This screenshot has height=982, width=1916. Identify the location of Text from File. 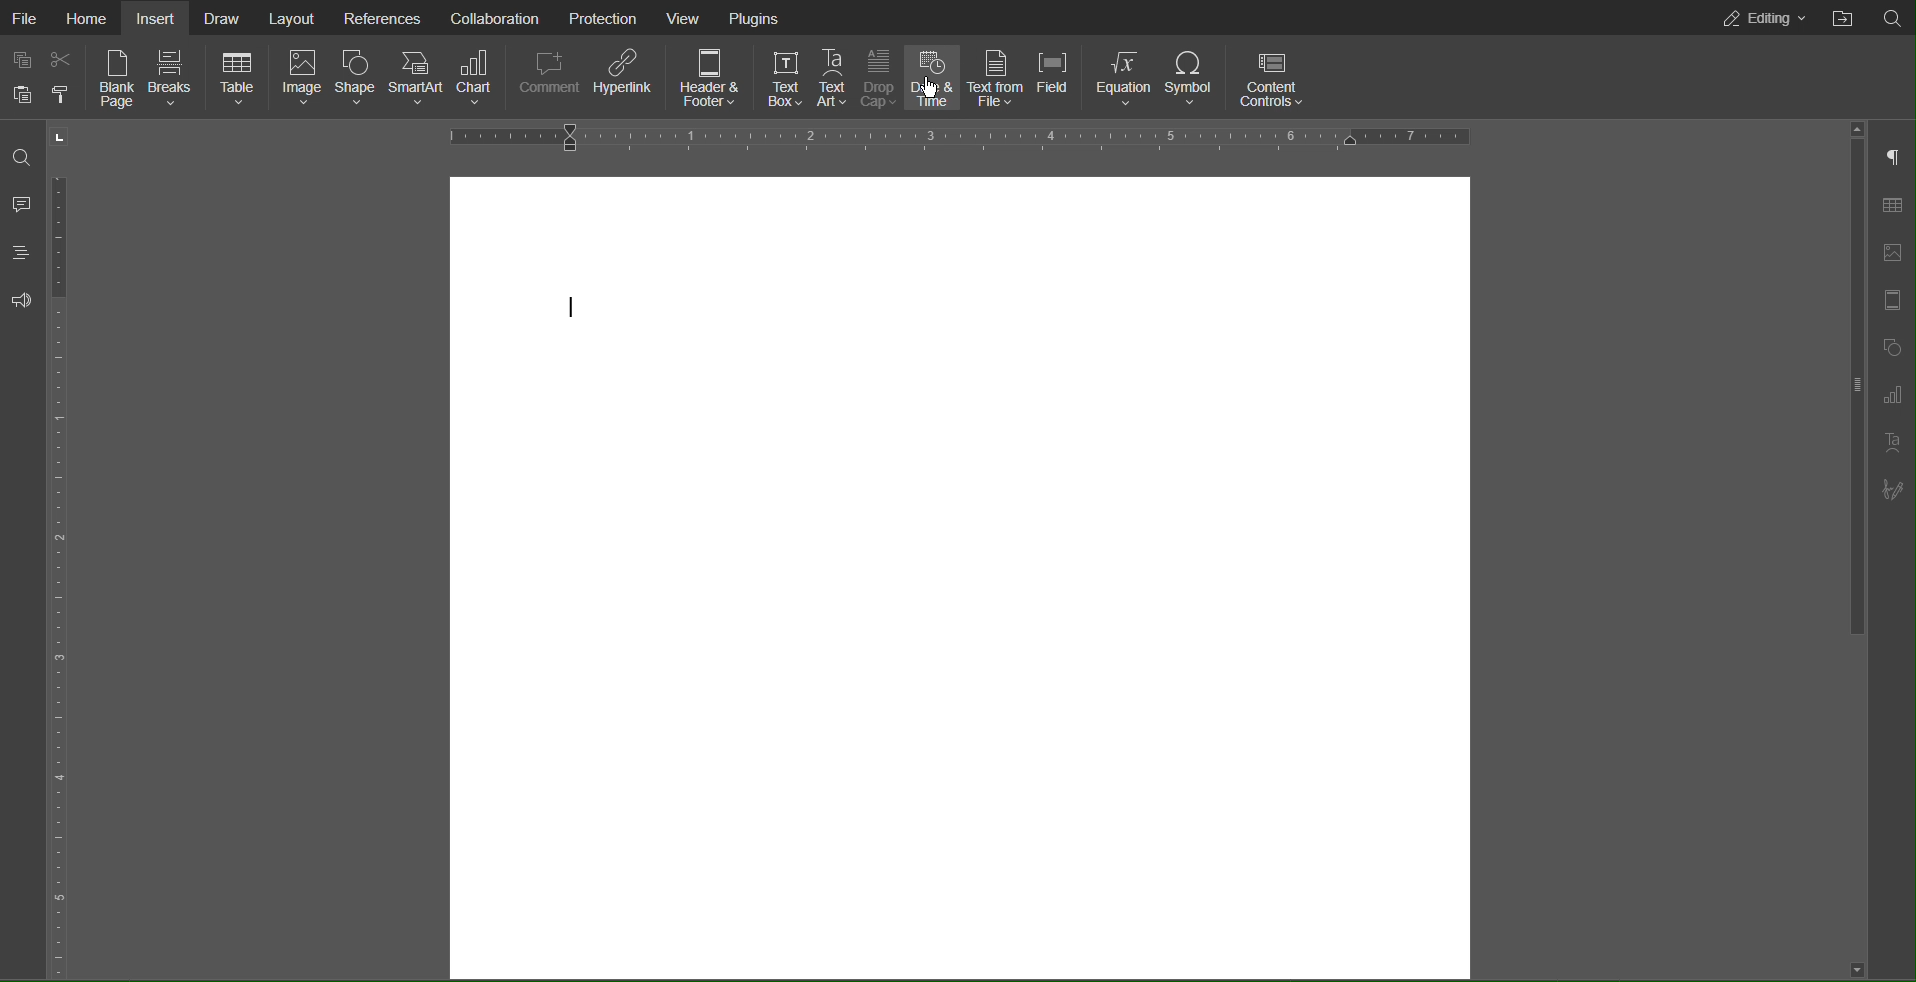
(995, 76).